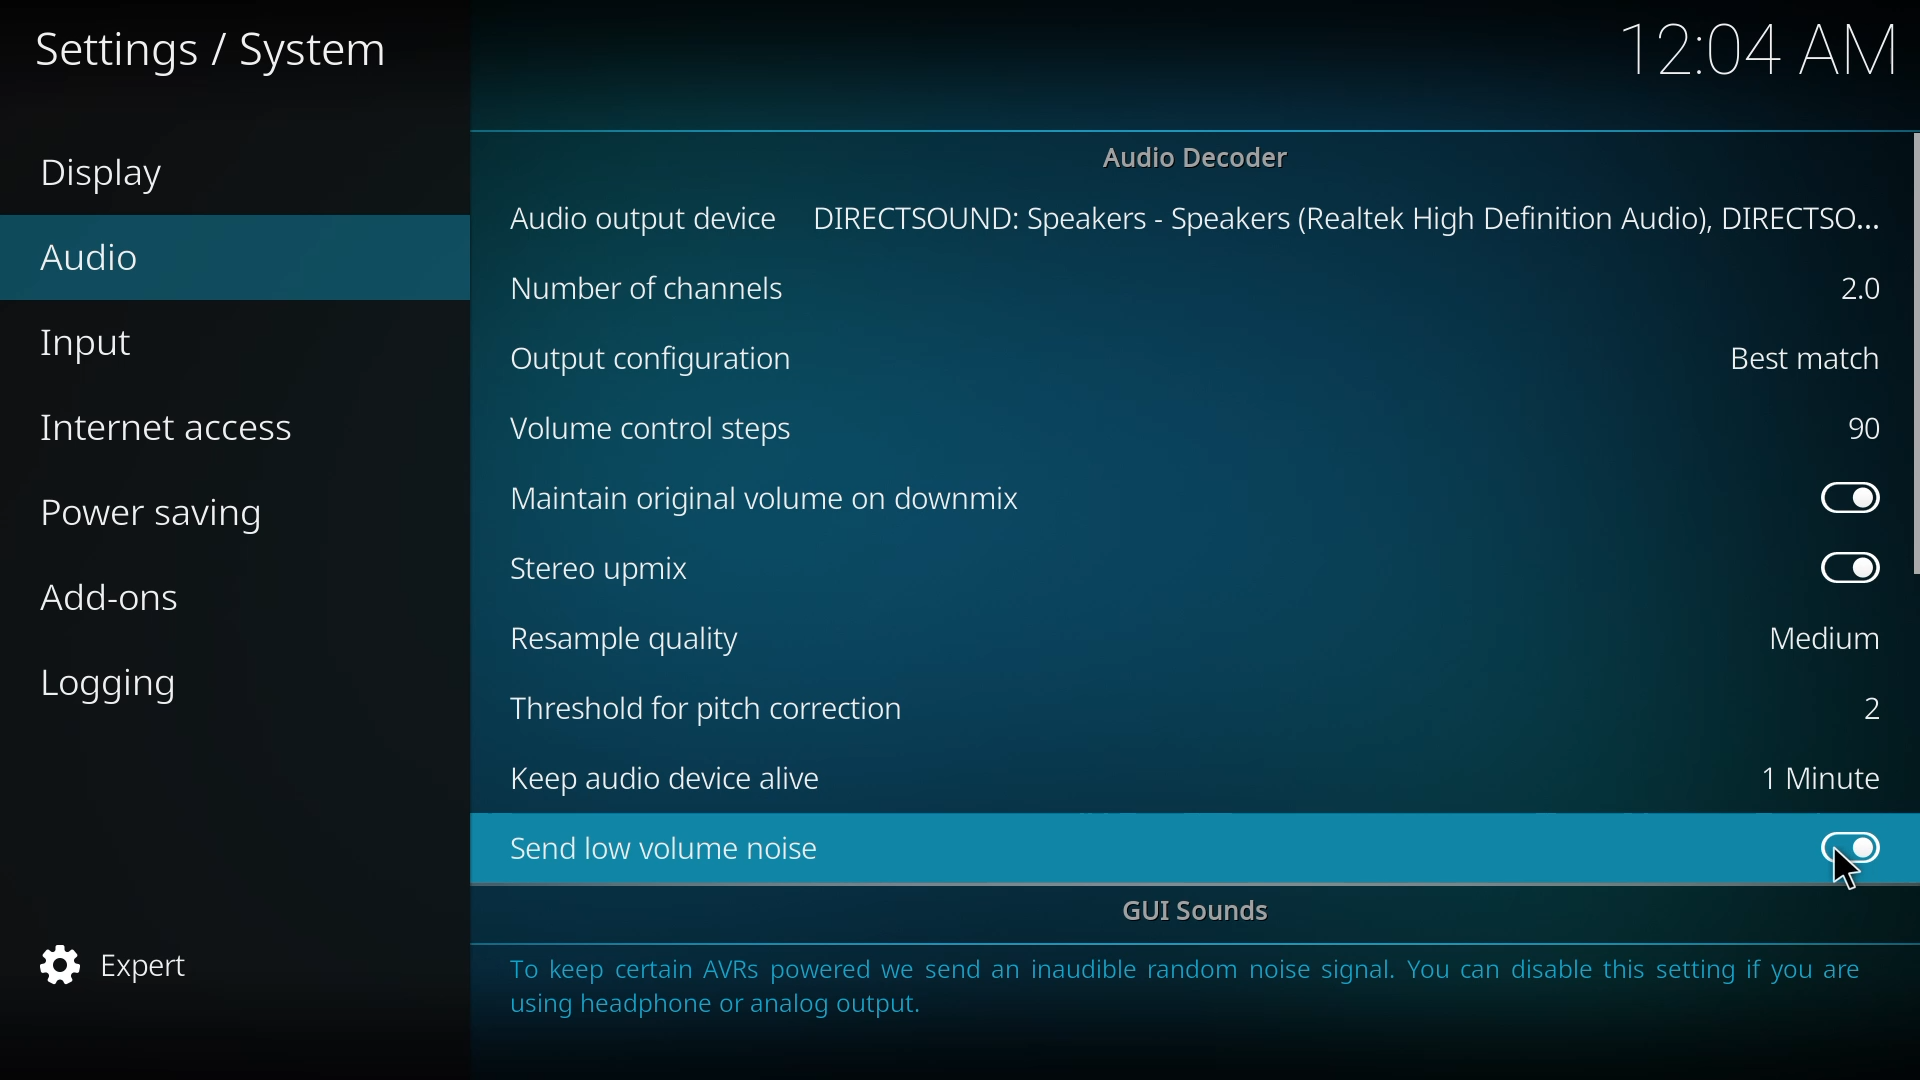 This screenshot has height=1080, width=1920. I want to click on stereo upmix, so click(615, 569).